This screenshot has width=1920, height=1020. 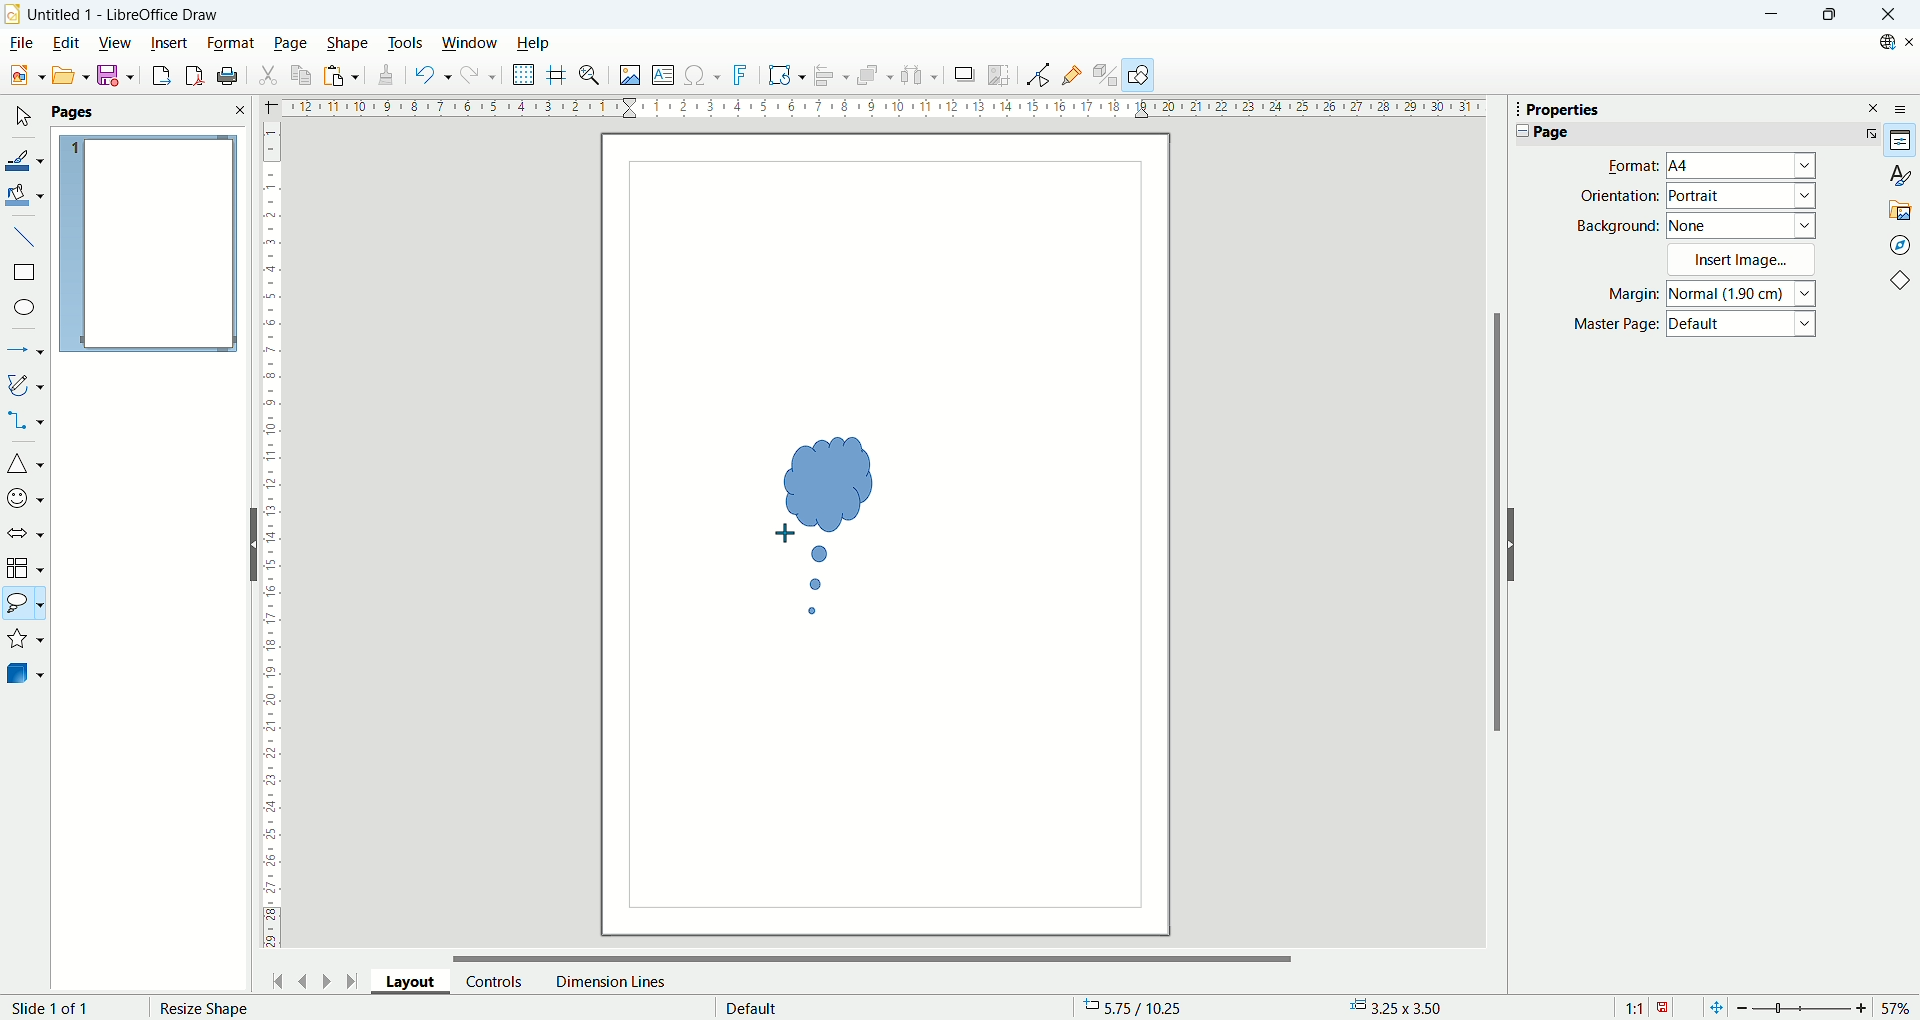 I want to click on draw function, so click(x=1141, y=75).